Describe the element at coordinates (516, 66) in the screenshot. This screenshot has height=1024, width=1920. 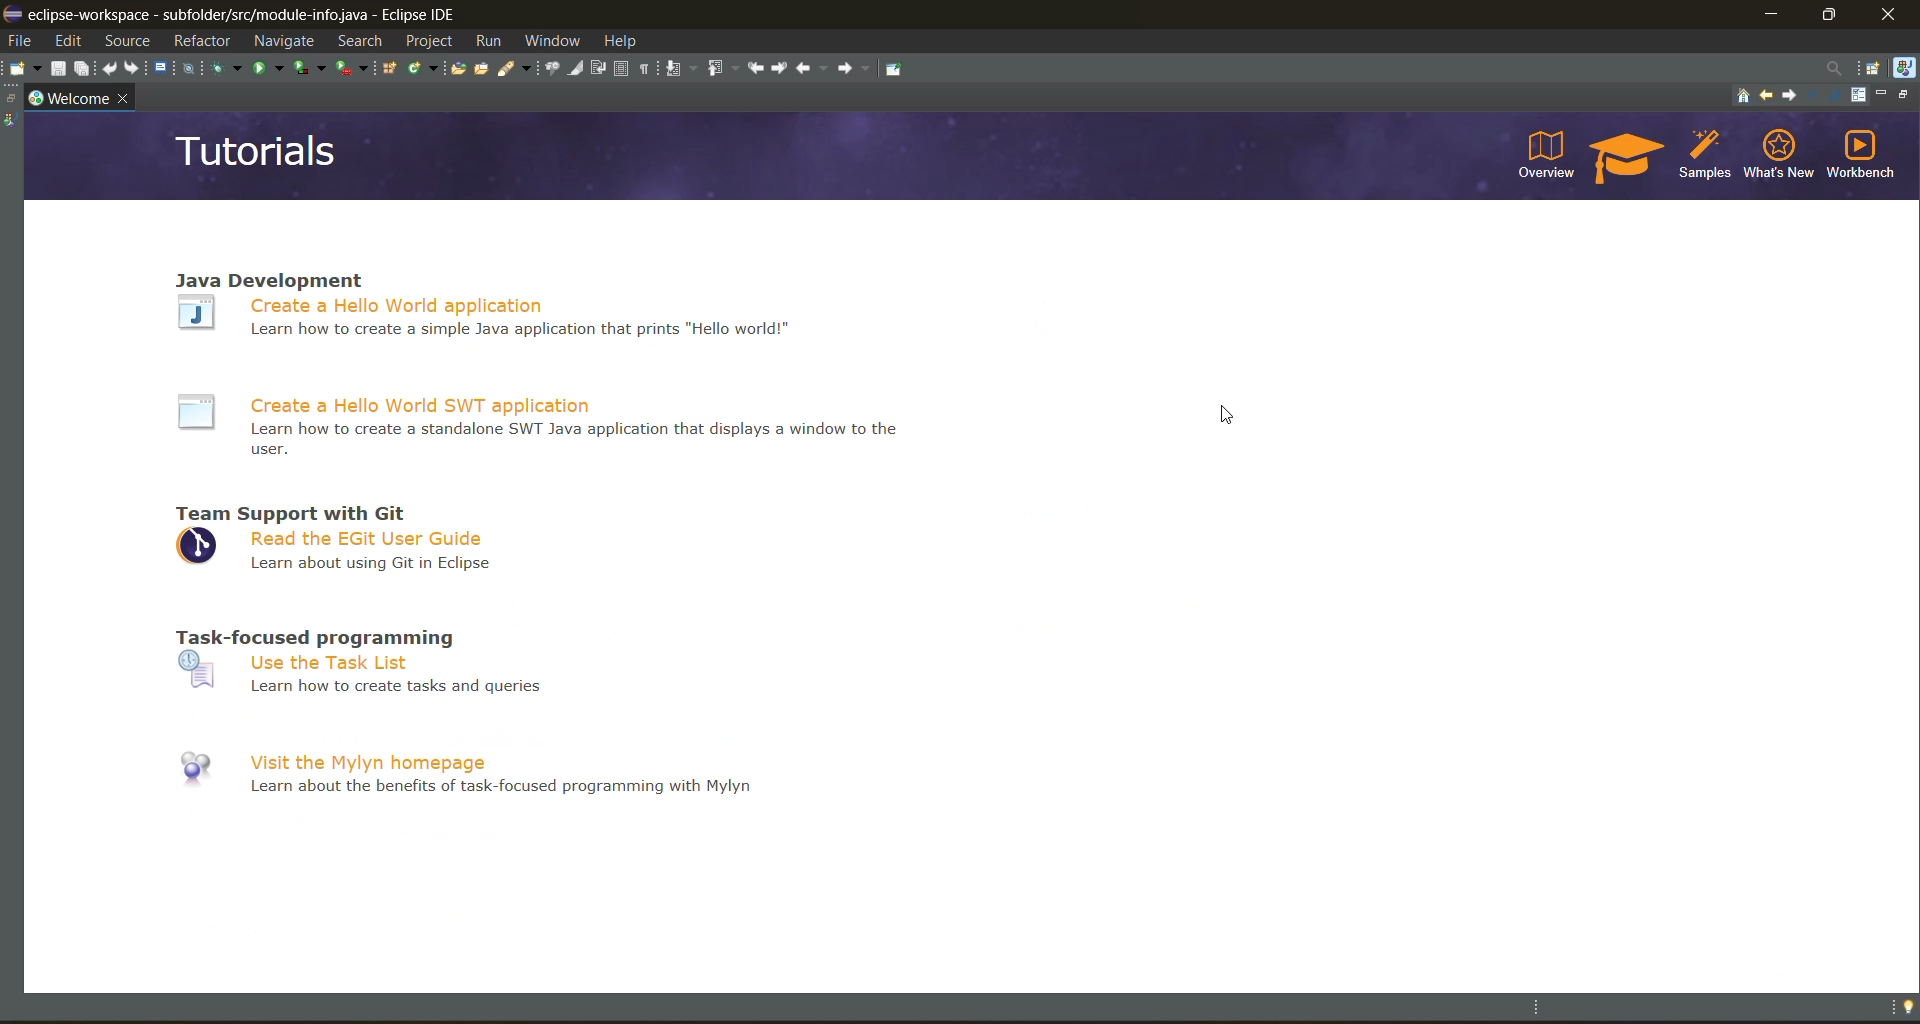
I see `search` at that location.